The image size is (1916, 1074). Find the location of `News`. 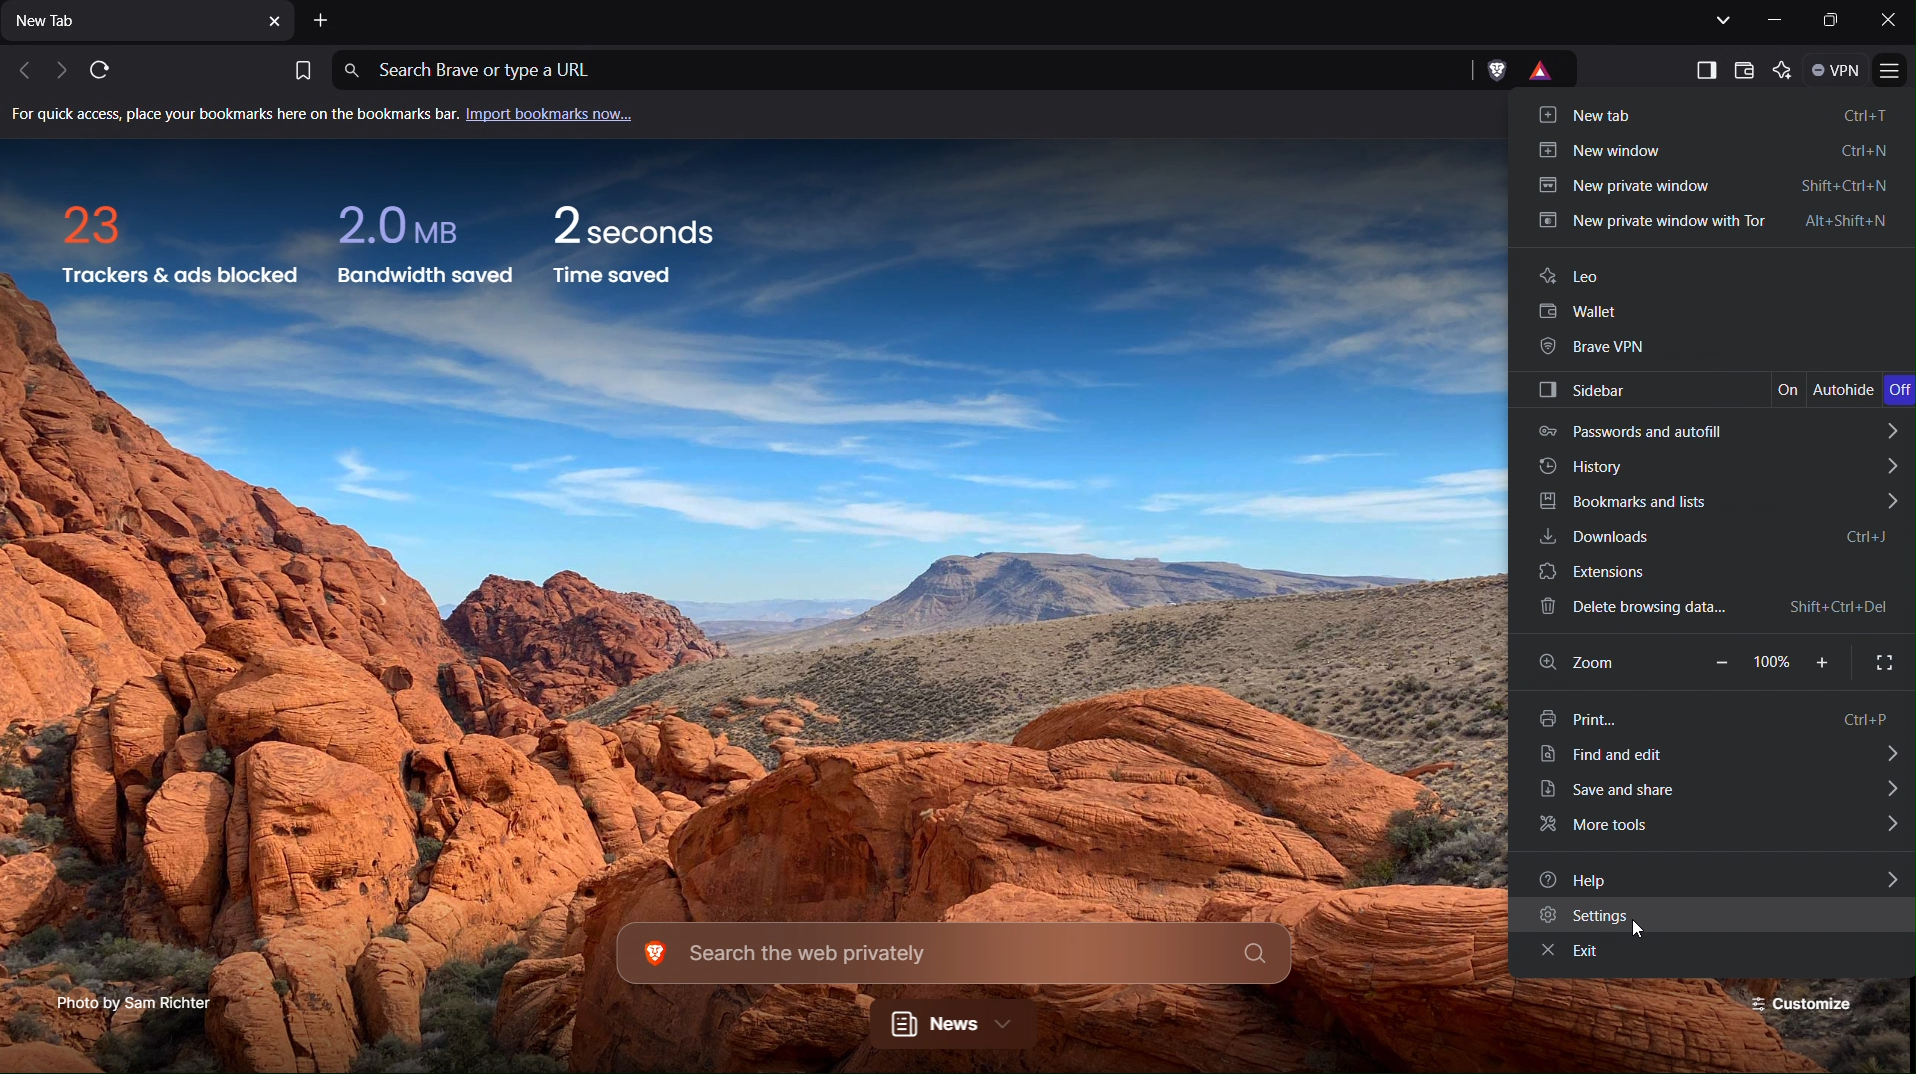

News is located at coordinates (961, 1025).